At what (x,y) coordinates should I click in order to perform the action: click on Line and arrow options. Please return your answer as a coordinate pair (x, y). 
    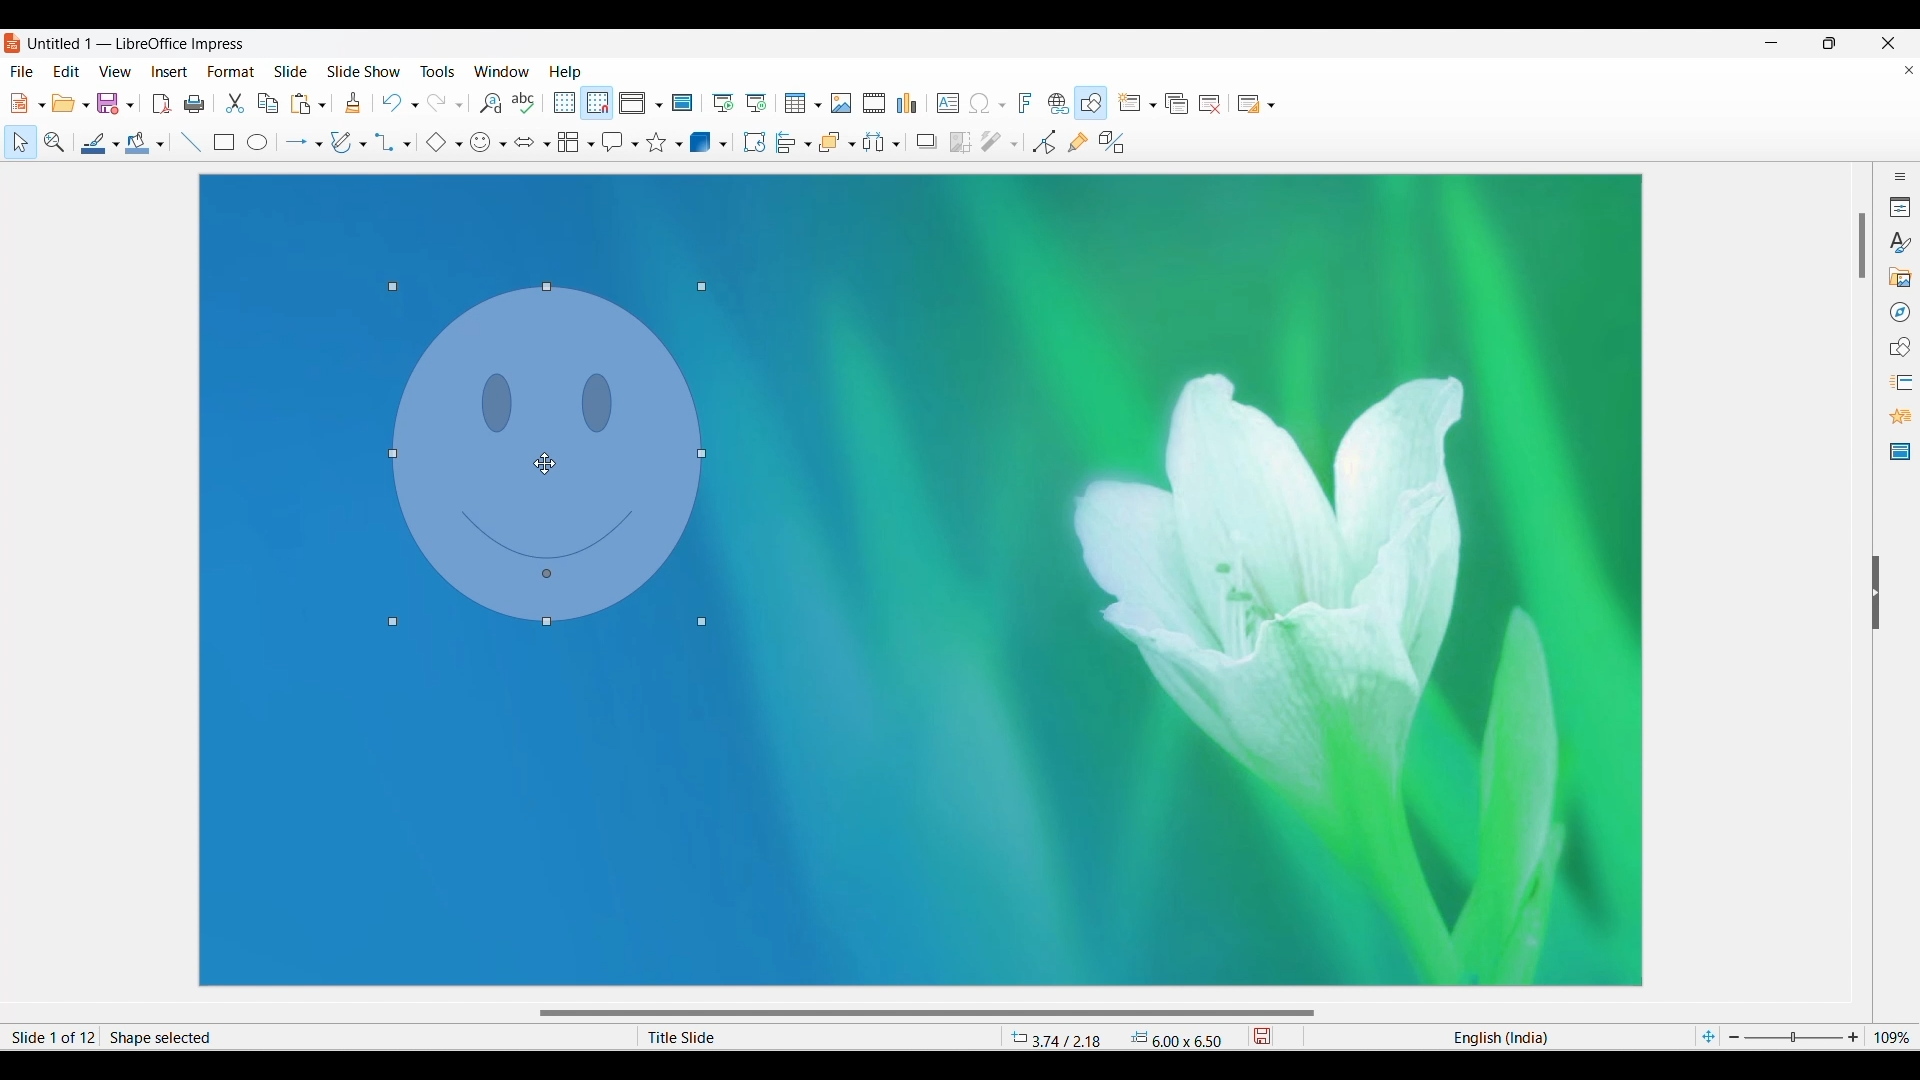
    Looking at the image, I should click on (319, 145).